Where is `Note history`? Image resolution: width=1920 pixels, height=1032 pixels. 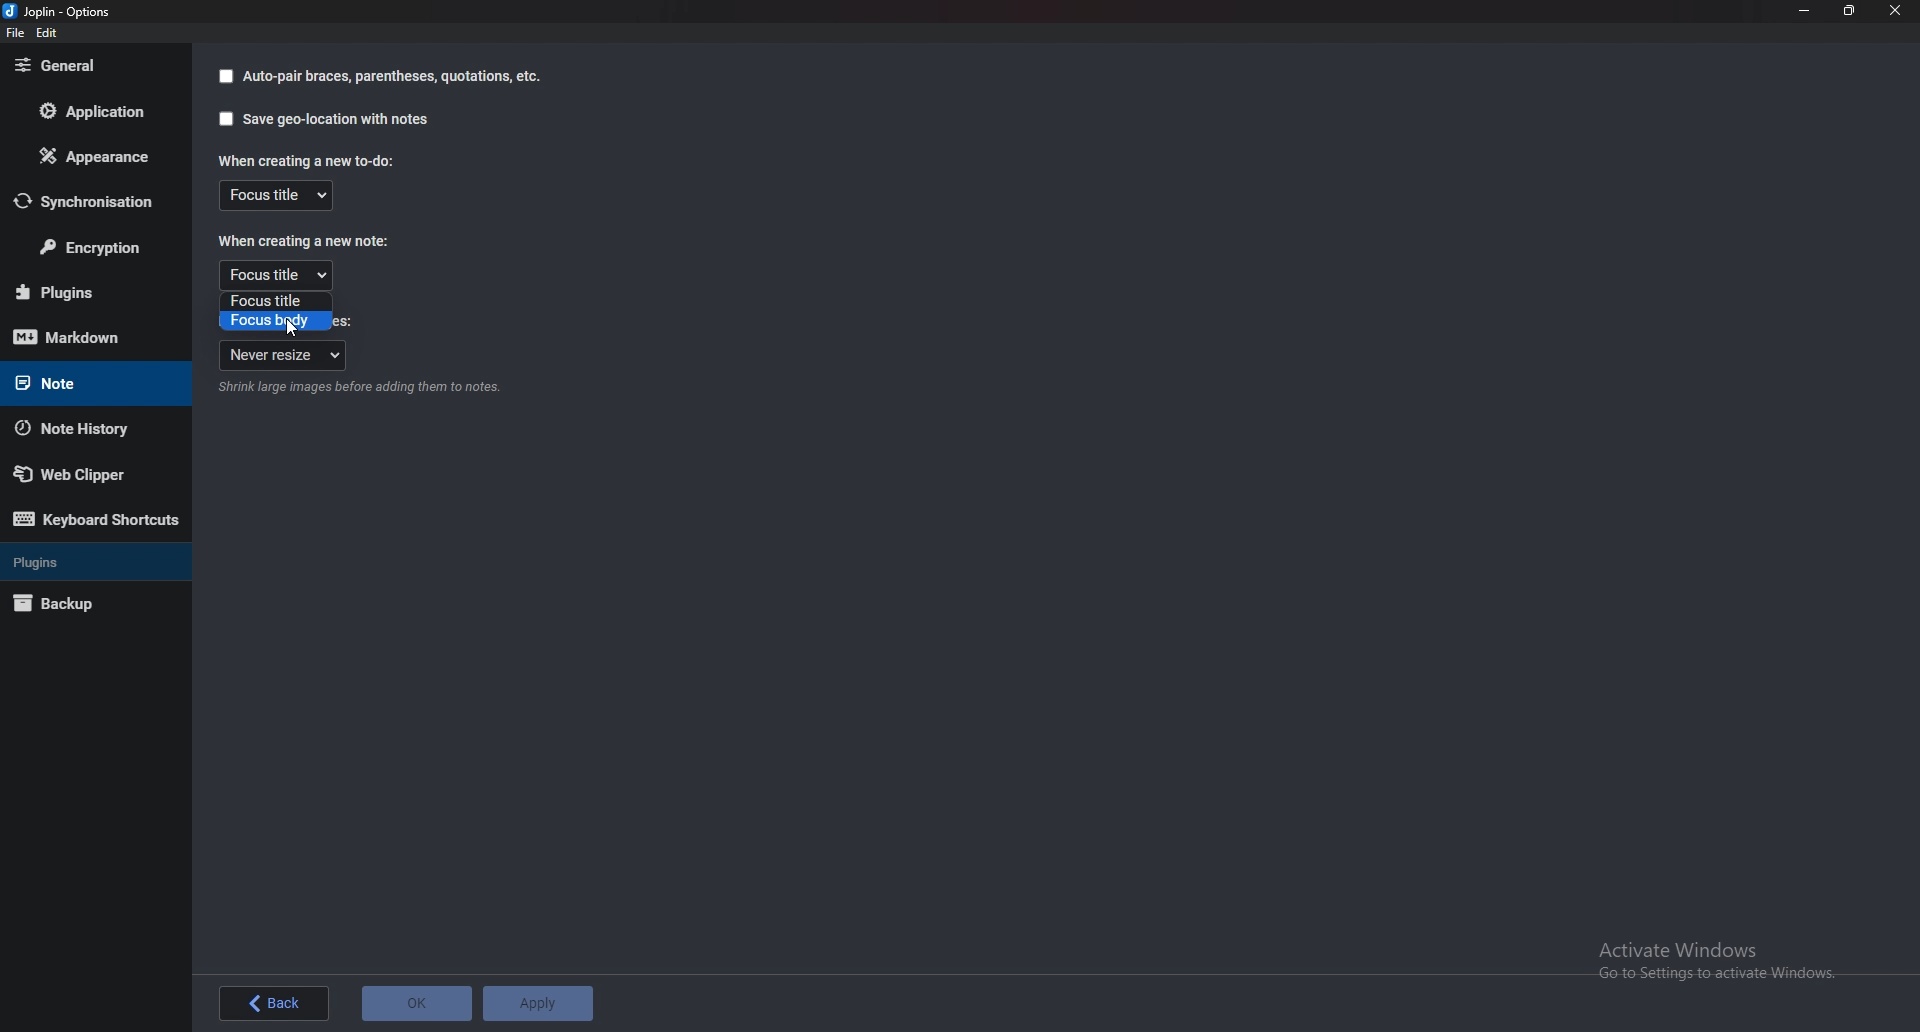
Note history is located at coordinates (80, 429).